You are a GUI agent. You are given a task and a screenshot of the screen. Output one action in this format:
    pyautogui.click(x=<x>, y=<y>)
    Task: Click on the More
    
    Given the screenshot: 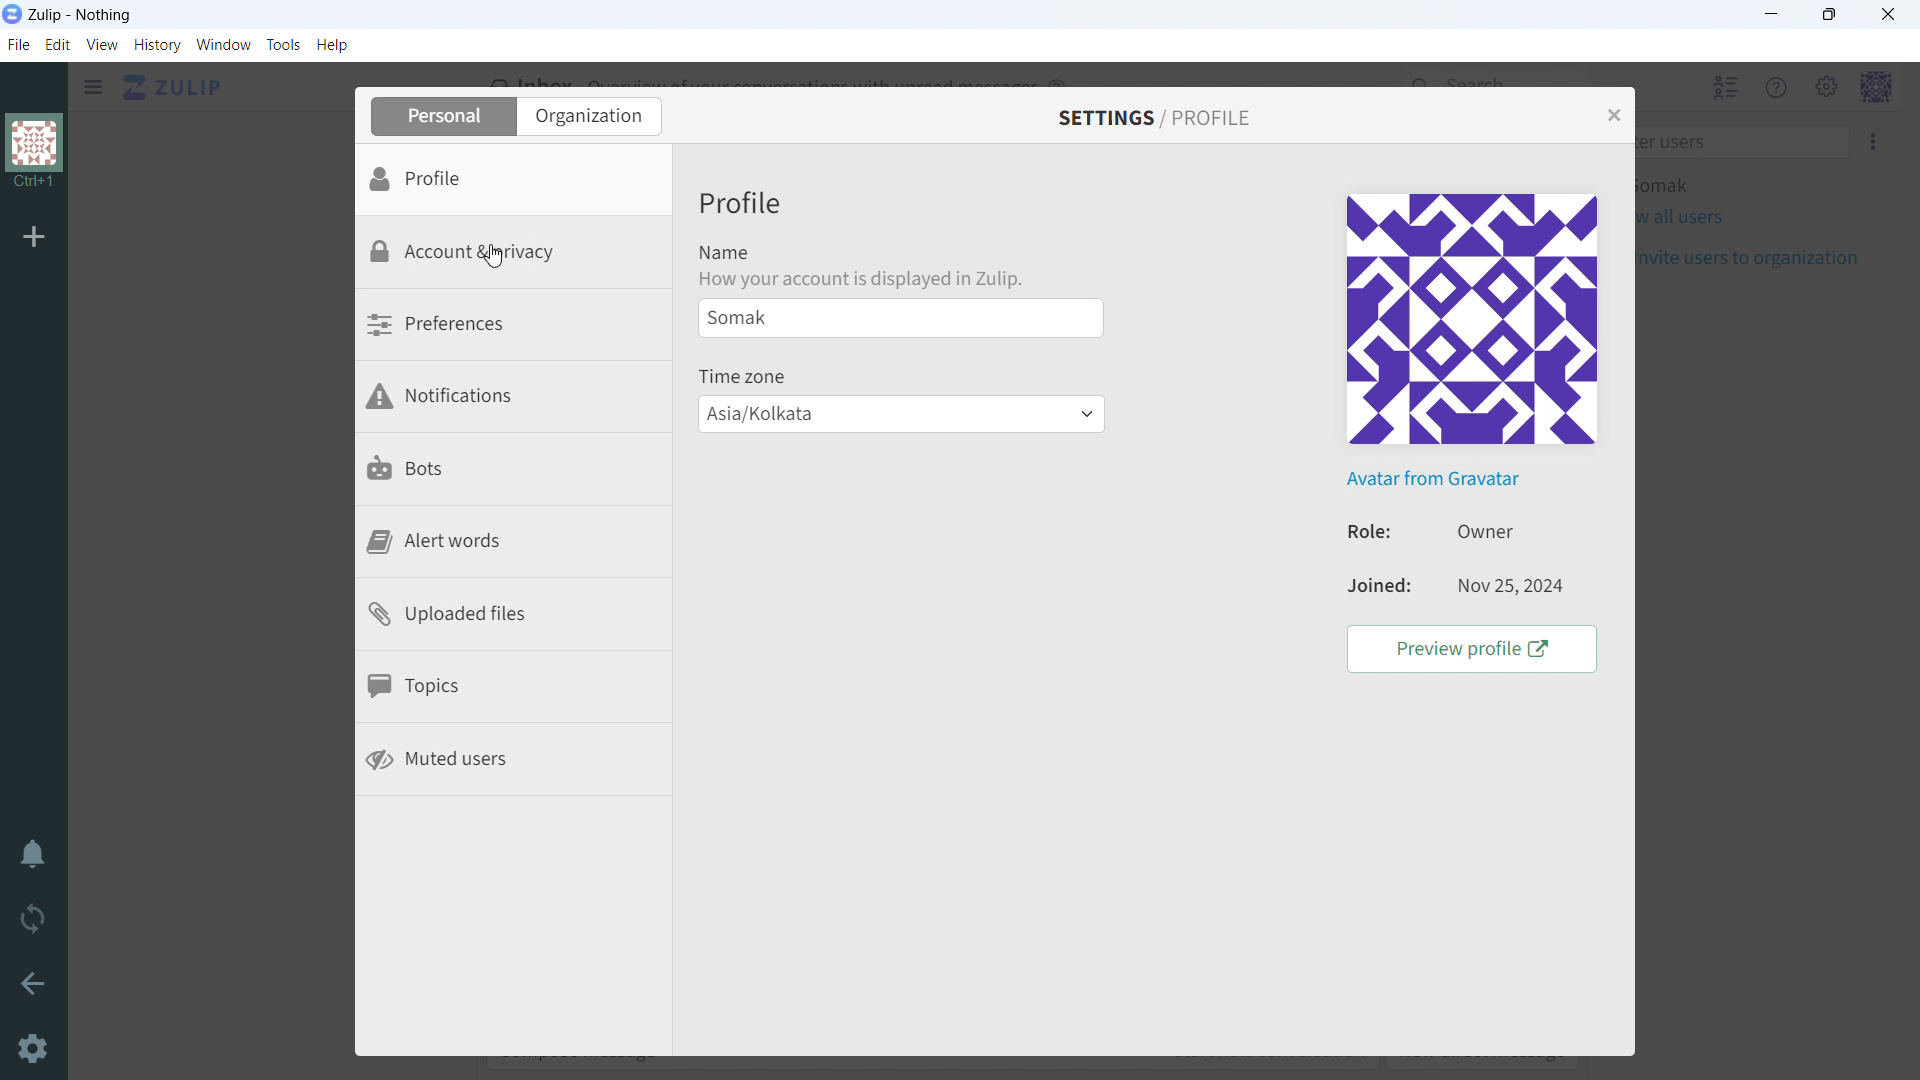 What is the action you would take?
    pyautogui.click(x=1875, y=141)
    